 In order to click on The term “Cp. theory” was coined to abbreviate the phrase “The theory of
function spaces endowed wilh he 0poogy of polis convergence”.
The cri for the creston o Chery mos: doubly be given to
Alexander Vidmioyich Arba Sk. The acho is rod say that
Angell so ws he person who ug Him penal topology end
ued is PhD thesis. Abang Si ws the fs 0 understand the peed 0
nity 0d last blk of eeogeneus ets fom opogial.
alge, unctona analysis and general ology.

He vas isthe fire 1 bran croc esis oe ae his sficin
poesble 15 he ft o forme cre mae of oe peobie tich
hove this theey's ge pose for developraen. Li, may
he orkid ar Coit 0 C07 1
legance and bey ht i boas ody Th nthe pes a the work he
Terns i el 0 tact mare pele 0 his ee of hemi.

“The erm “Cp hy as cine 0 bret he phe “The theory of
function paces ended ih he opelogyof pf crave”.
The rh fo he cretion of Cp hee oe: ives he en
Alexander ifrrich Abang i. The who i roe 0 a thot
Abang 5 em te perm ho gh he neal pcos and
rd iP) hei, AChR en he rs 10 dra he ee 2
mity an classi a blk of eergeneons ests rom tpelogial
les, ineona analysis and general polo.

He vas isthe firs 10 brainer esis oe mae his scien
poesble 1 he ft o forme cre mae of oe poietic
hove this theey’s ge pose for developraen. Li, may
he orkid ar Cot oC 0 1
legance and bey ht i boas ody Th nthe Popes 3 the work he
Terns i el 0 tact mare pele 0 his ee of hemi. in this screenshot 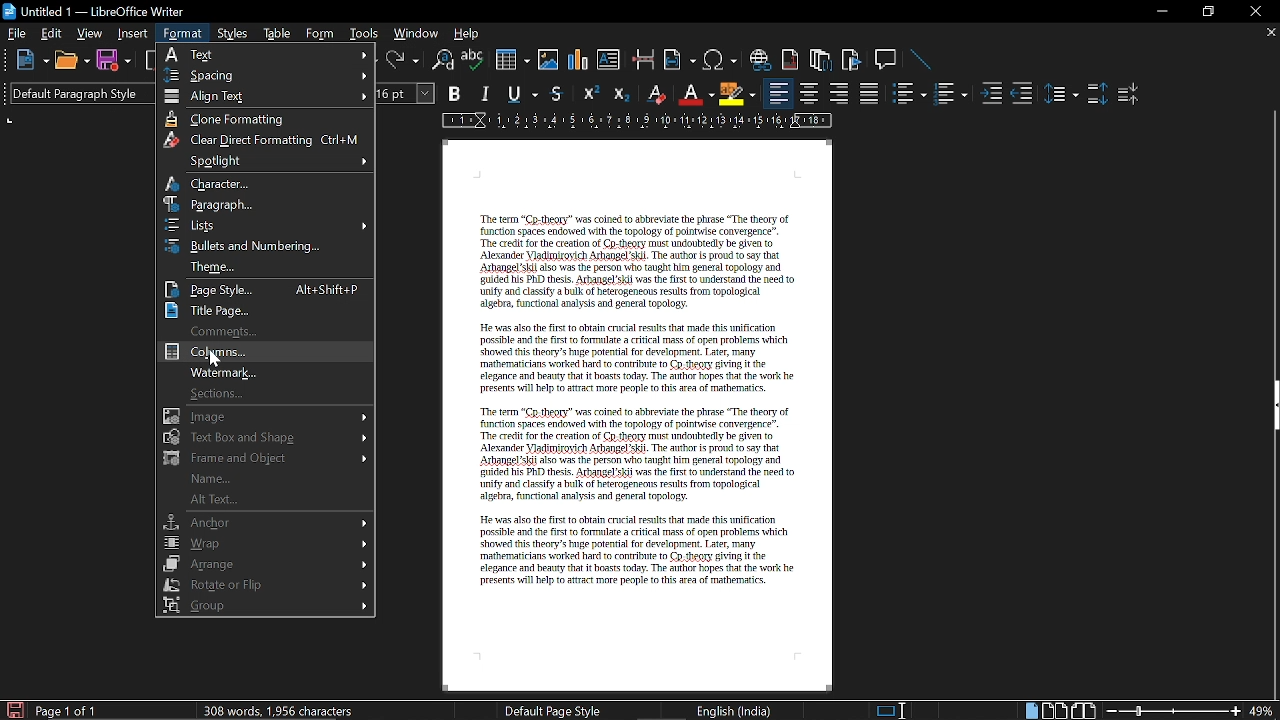, I will do `click(646, 426)`.